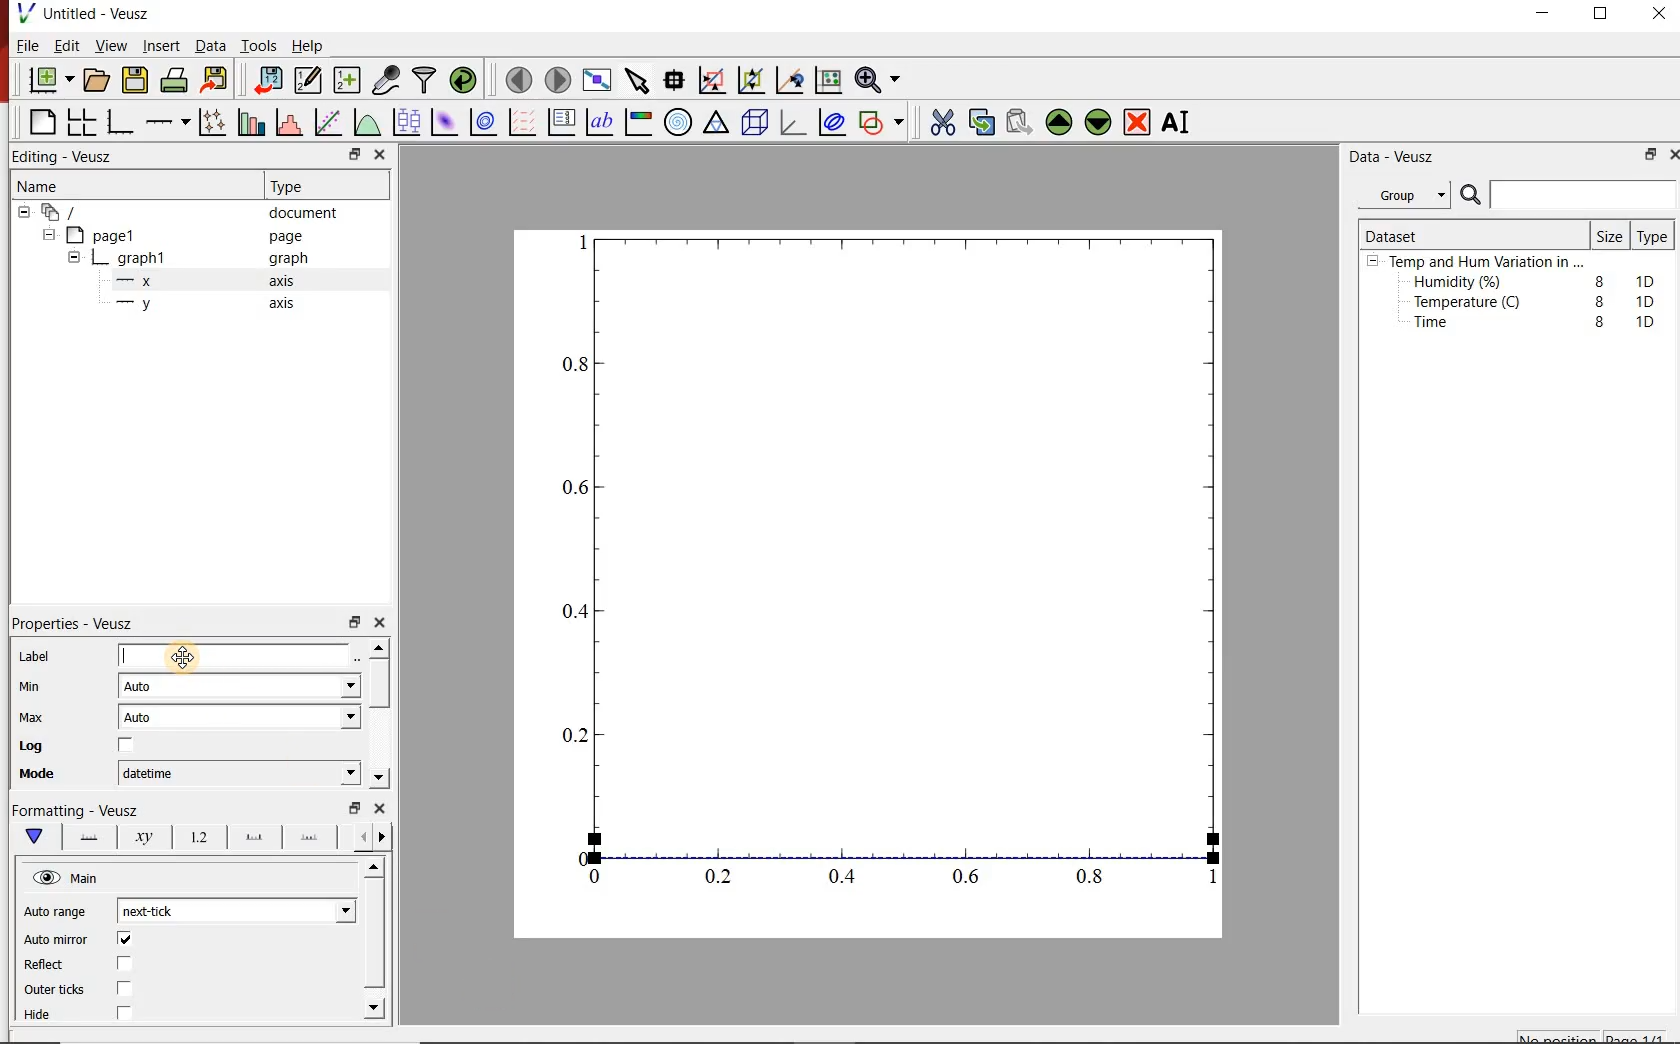  I want to click on 8, so click(1596, 300).